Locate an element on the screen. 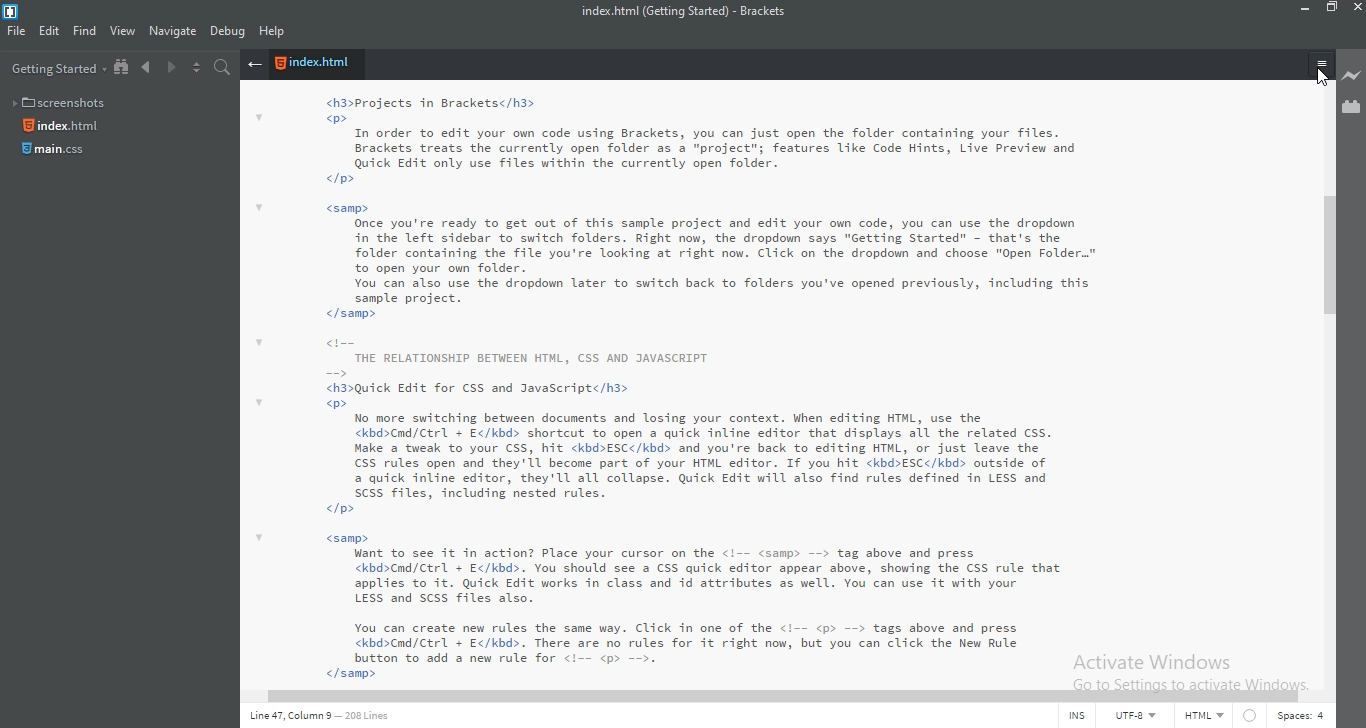 This screenshot has height=728, width=1366. extension manager is located at coordinates (1350, 108).